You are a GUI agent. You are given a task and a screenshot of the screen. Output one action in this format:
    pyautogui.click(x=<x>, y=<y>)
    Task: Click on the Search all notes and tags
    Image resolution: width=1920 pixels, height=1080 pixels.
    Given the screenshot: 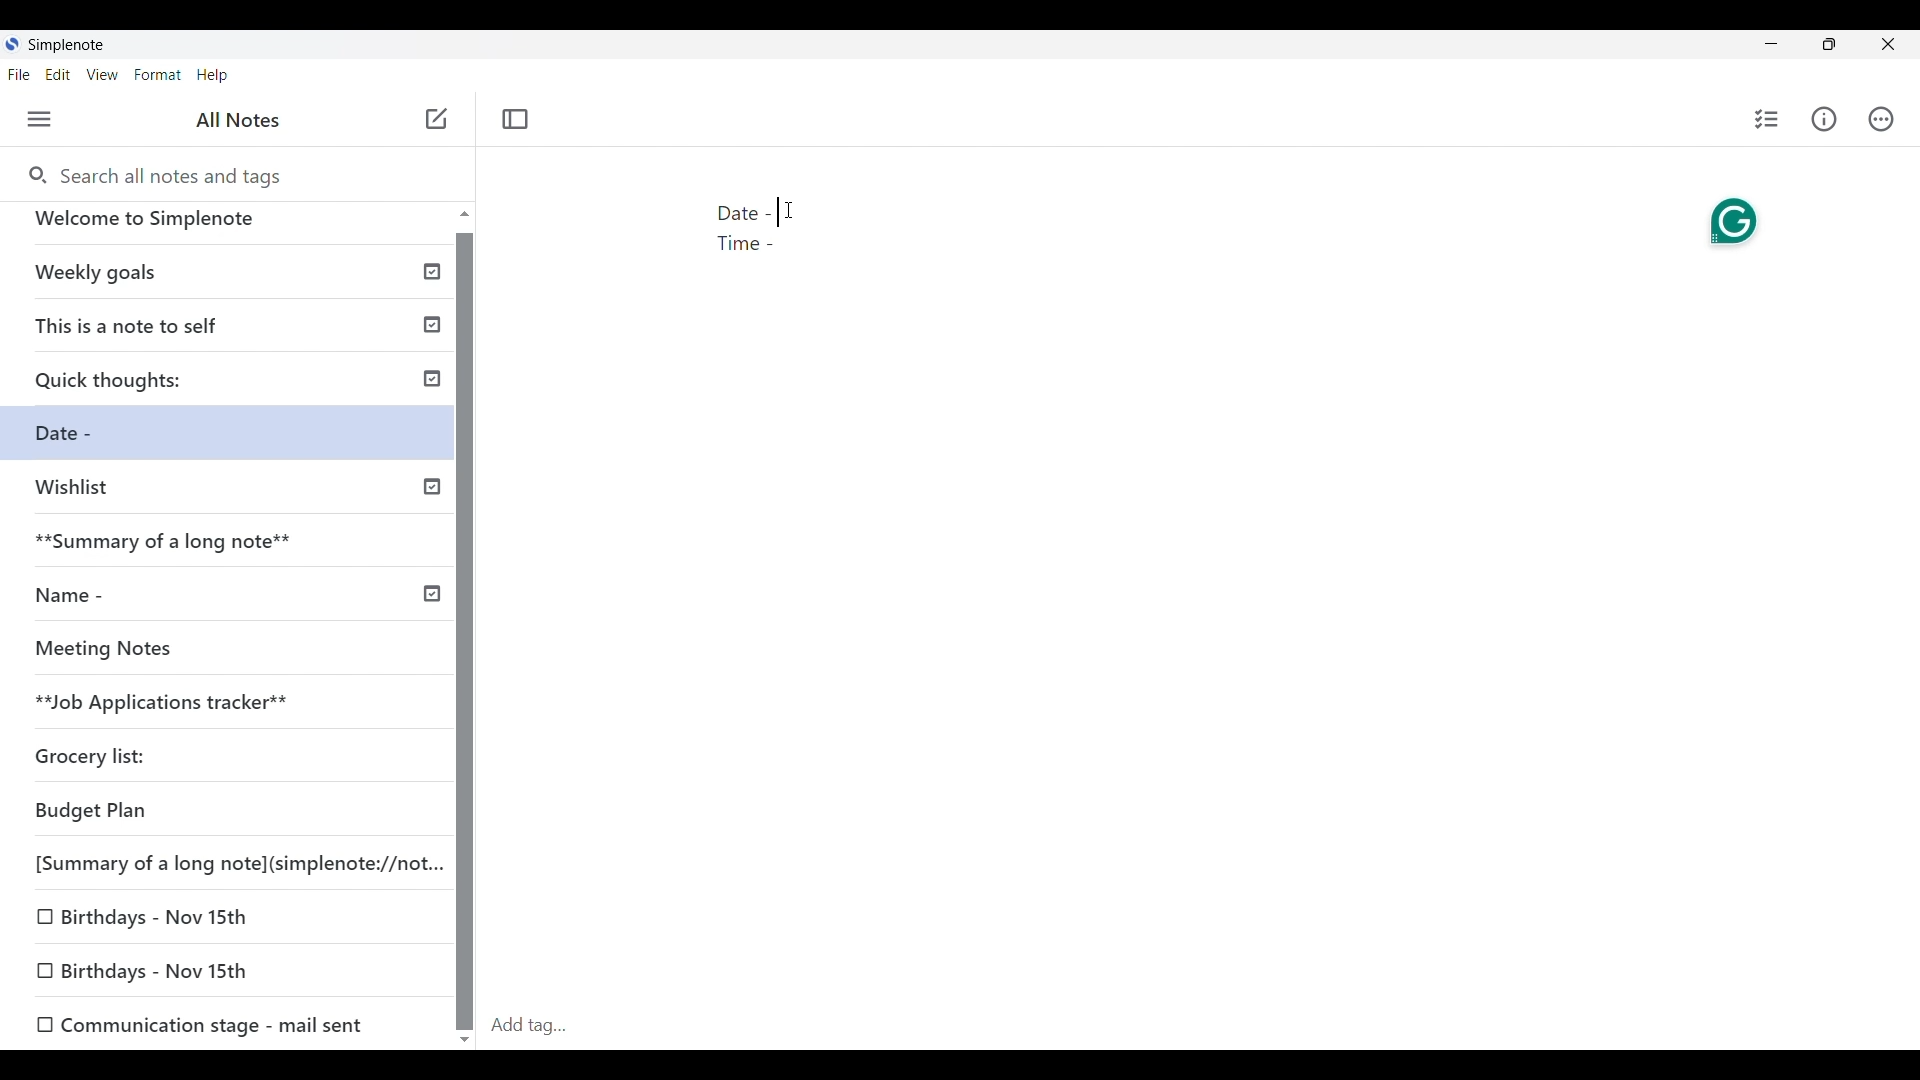 What is the action you would take?
    pyautogui.click(x=153, y=174)
    